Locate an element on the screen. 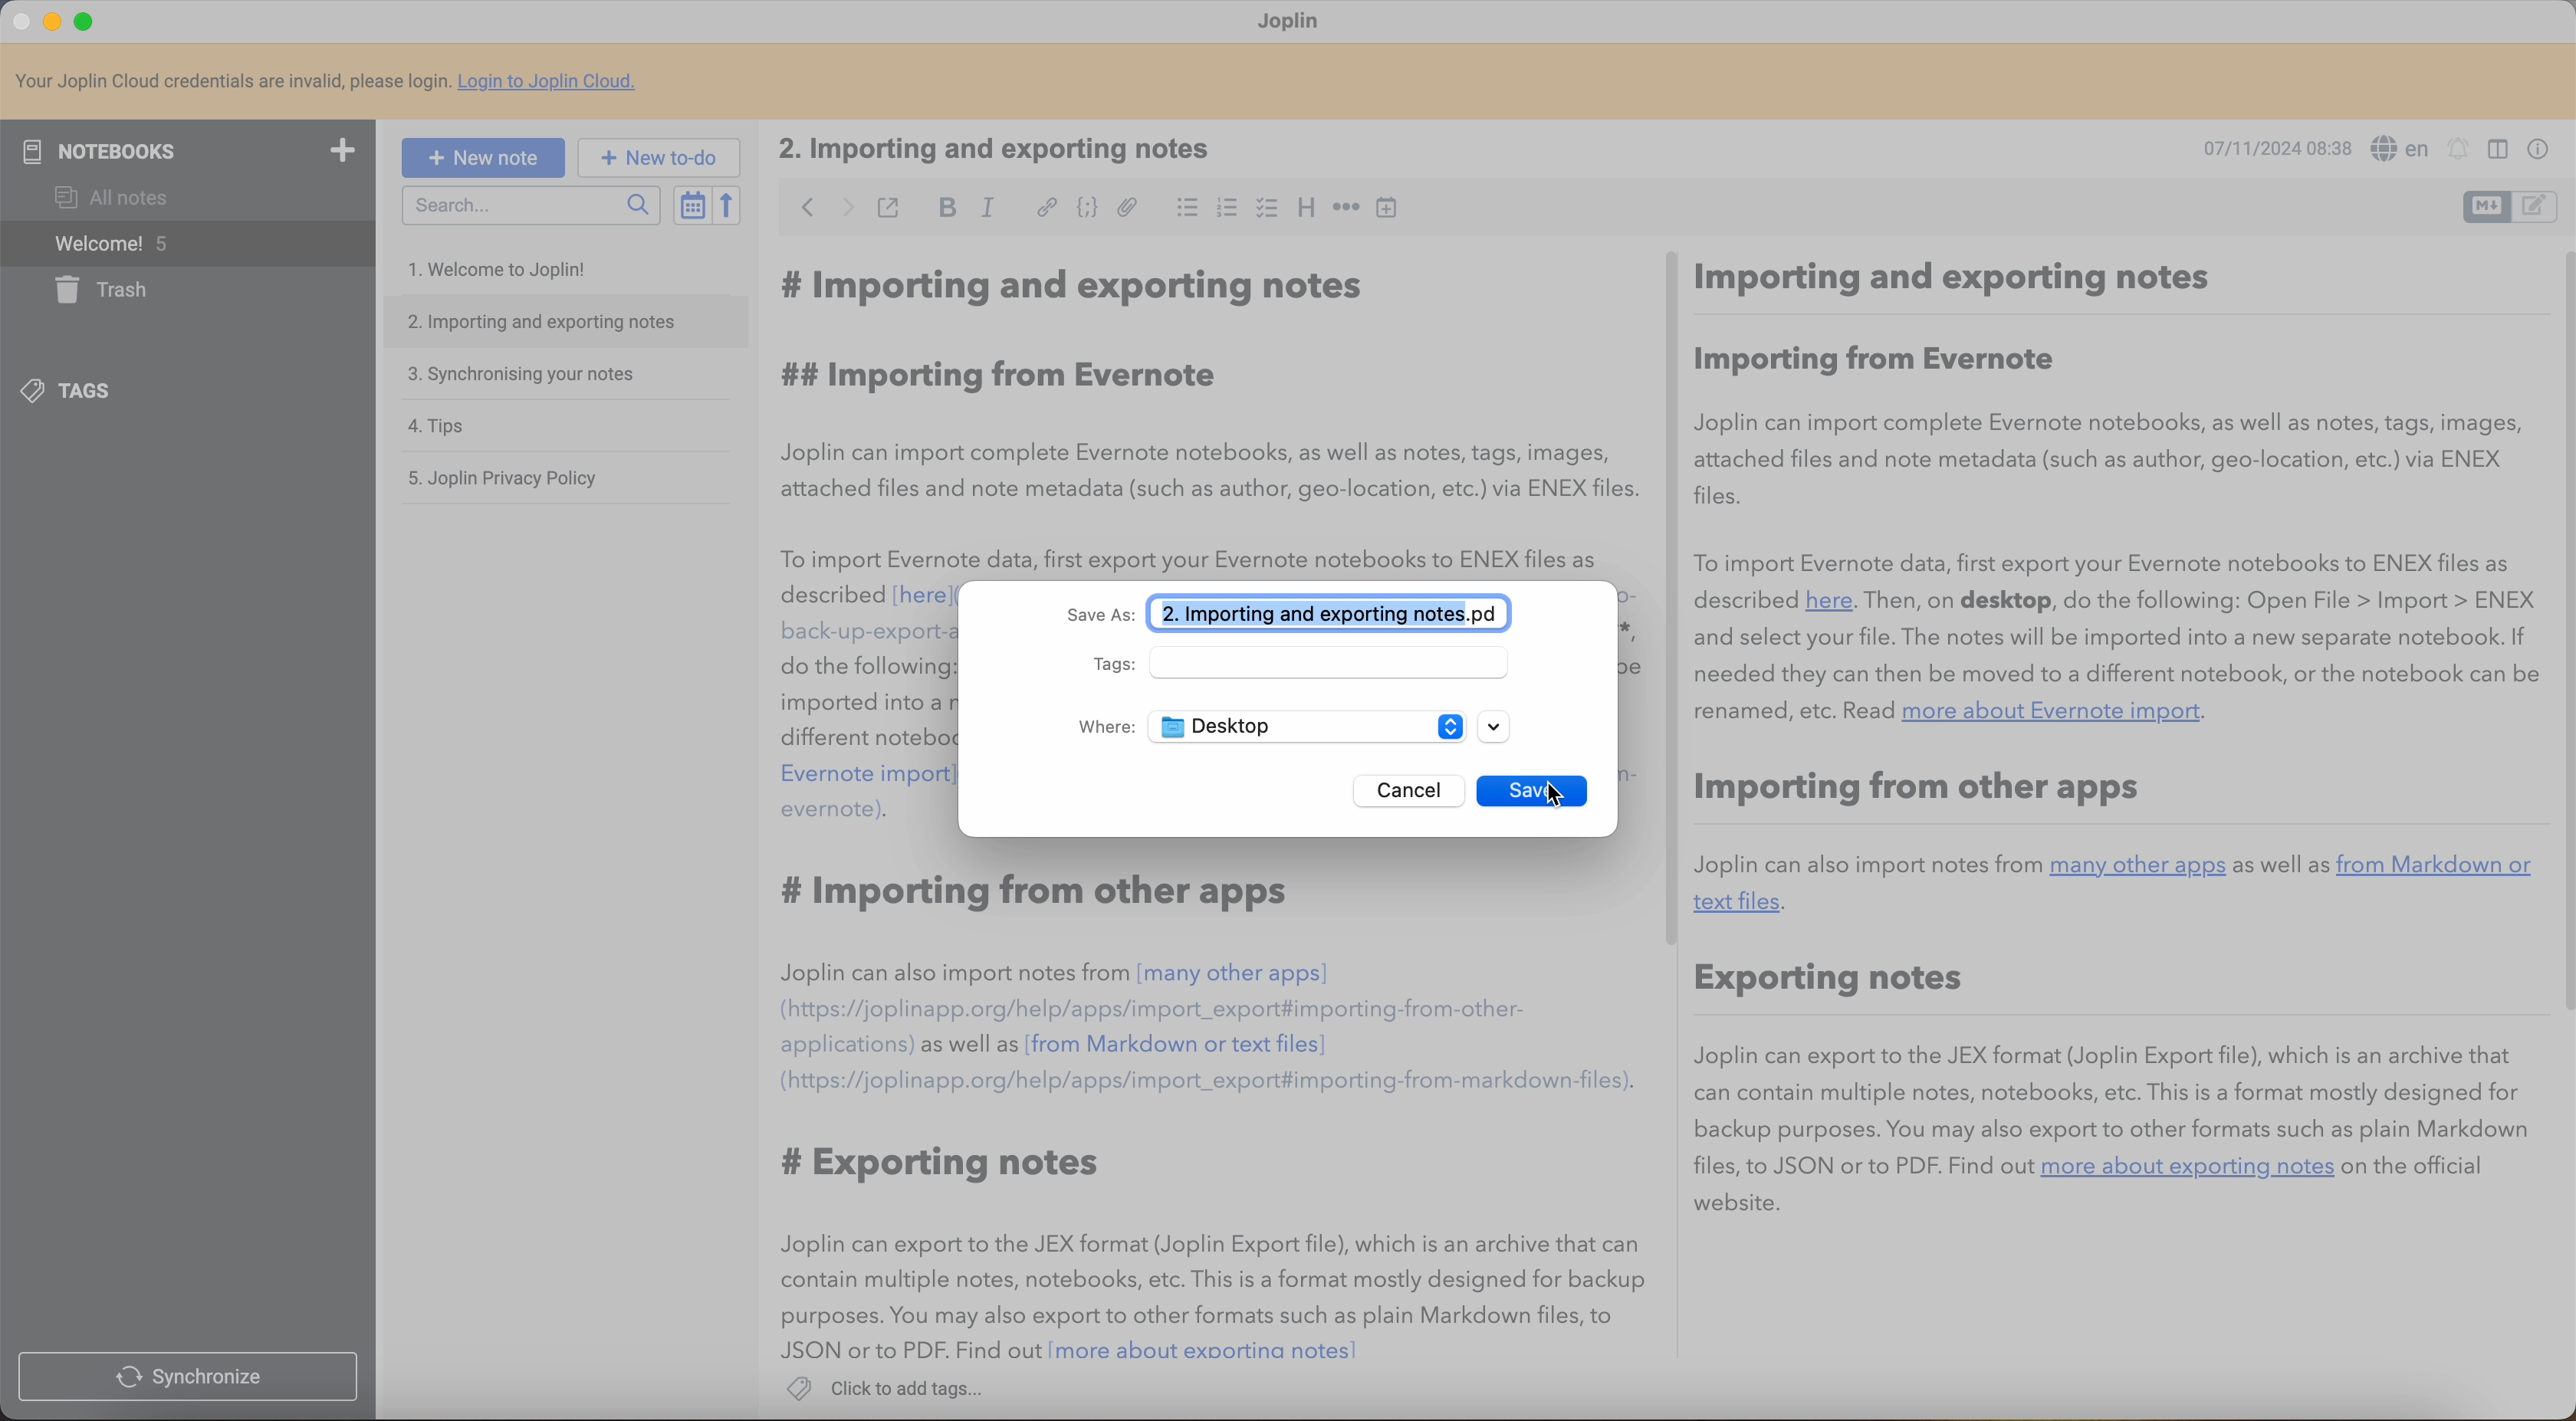 The image size is (2576, 1421). bulleted list is located at coordinates (1182, 210).